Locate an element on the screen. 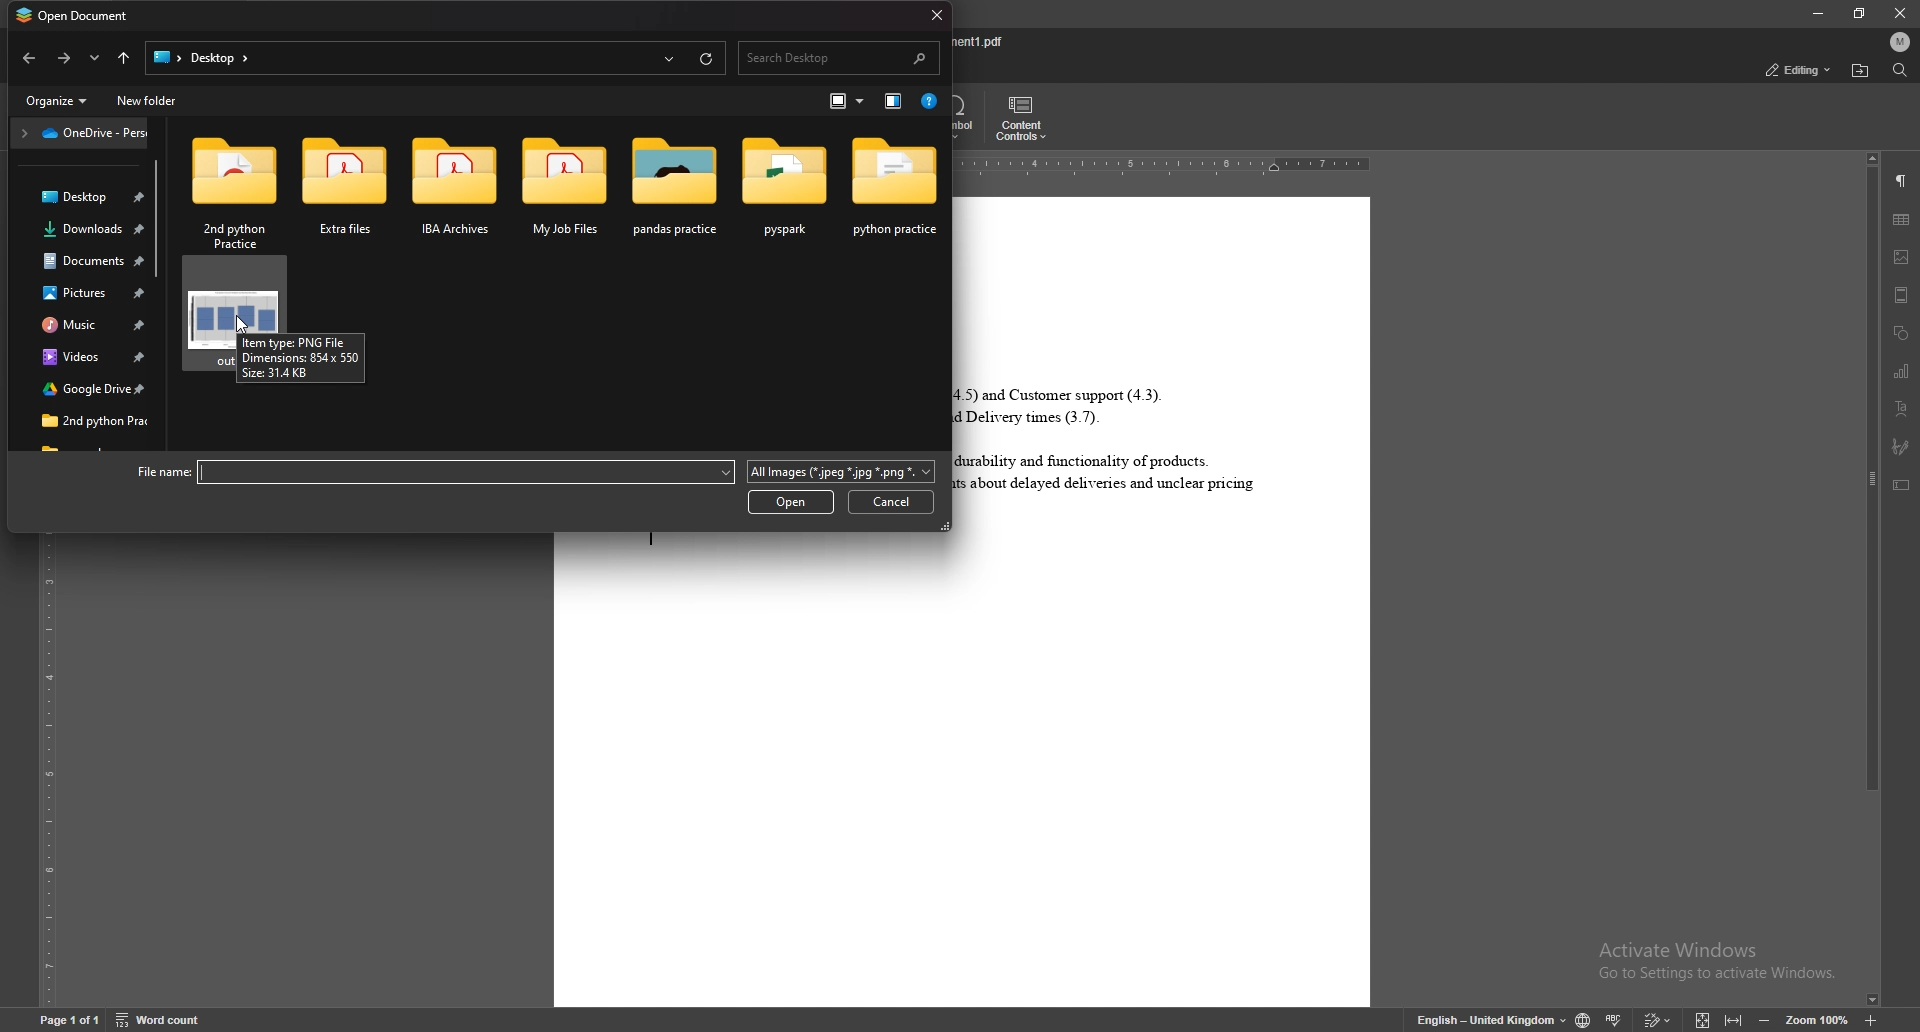  file name is located at coordinates (981, 41).